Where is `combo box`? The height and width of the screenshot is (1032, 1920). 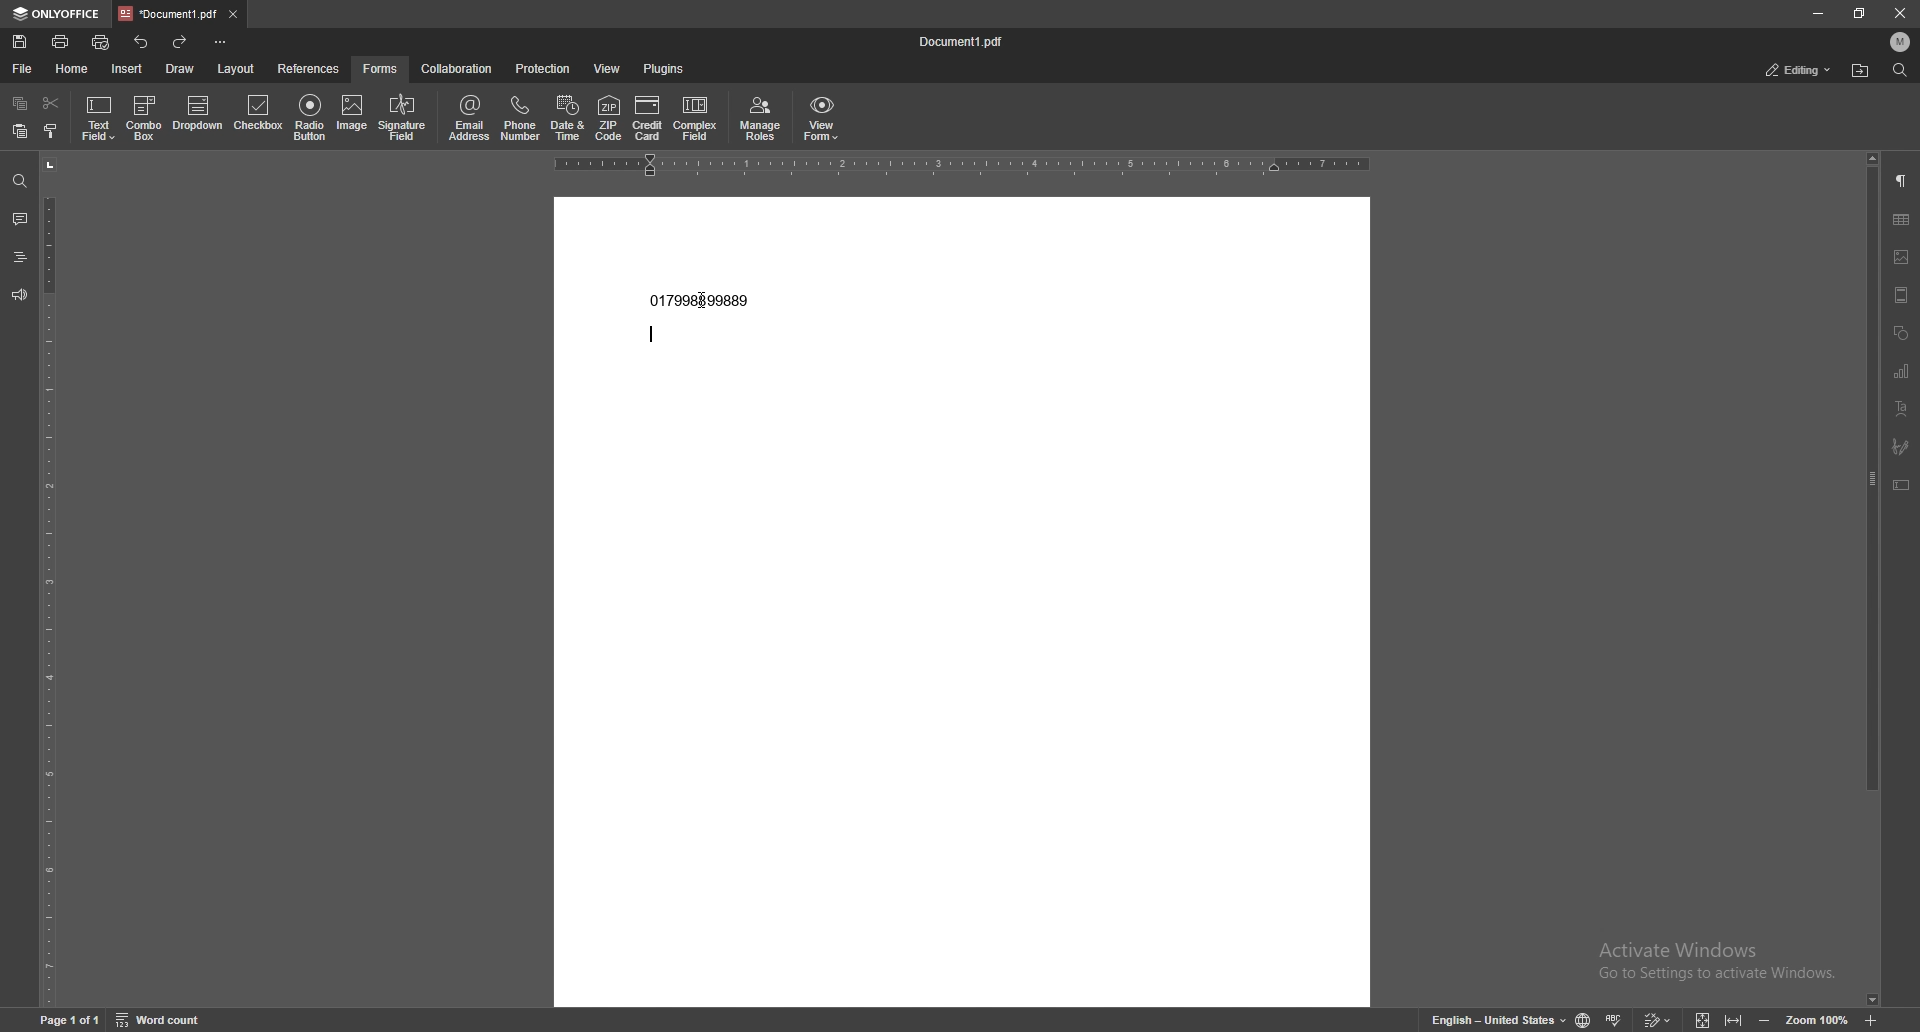
combo box is located at coordinates (145, 116).